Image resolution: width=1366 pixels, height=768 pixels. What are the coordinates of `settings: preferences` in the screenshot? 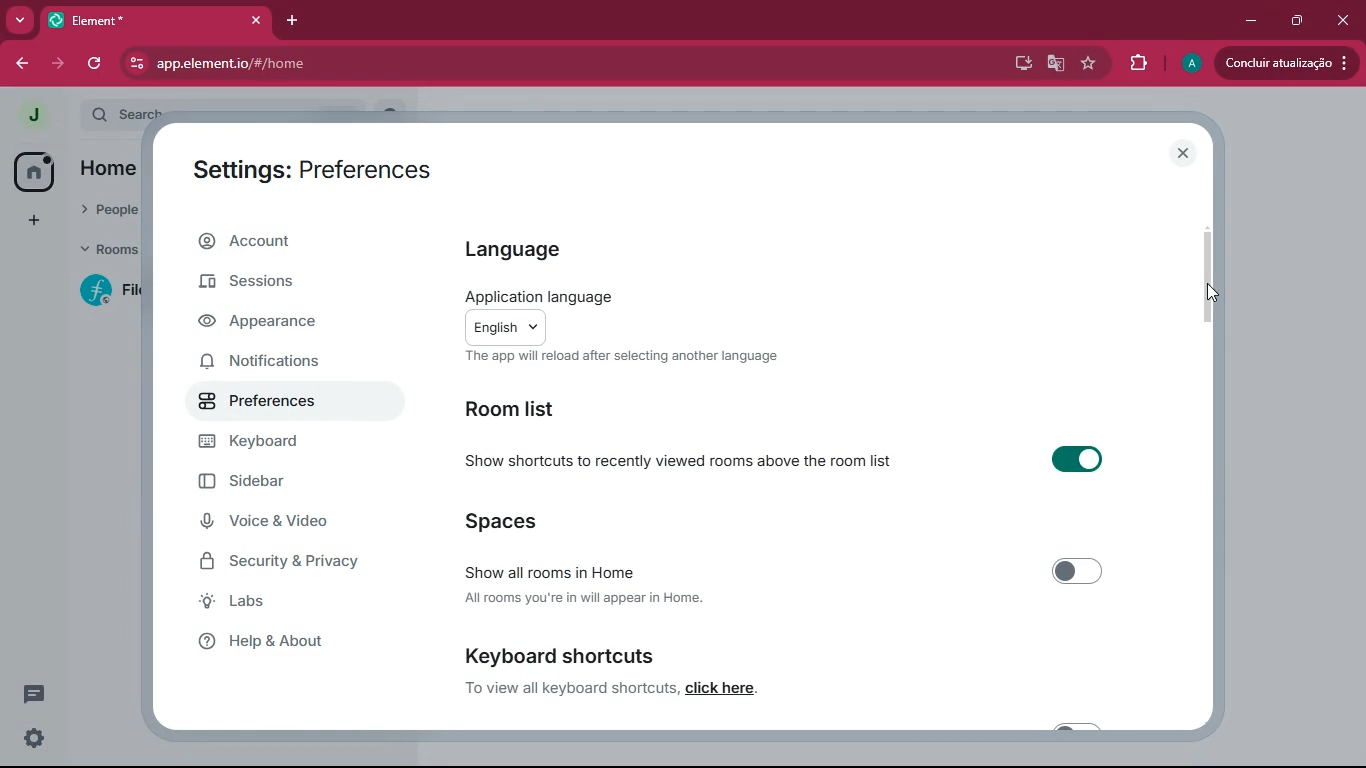 It's located at (304, 171).